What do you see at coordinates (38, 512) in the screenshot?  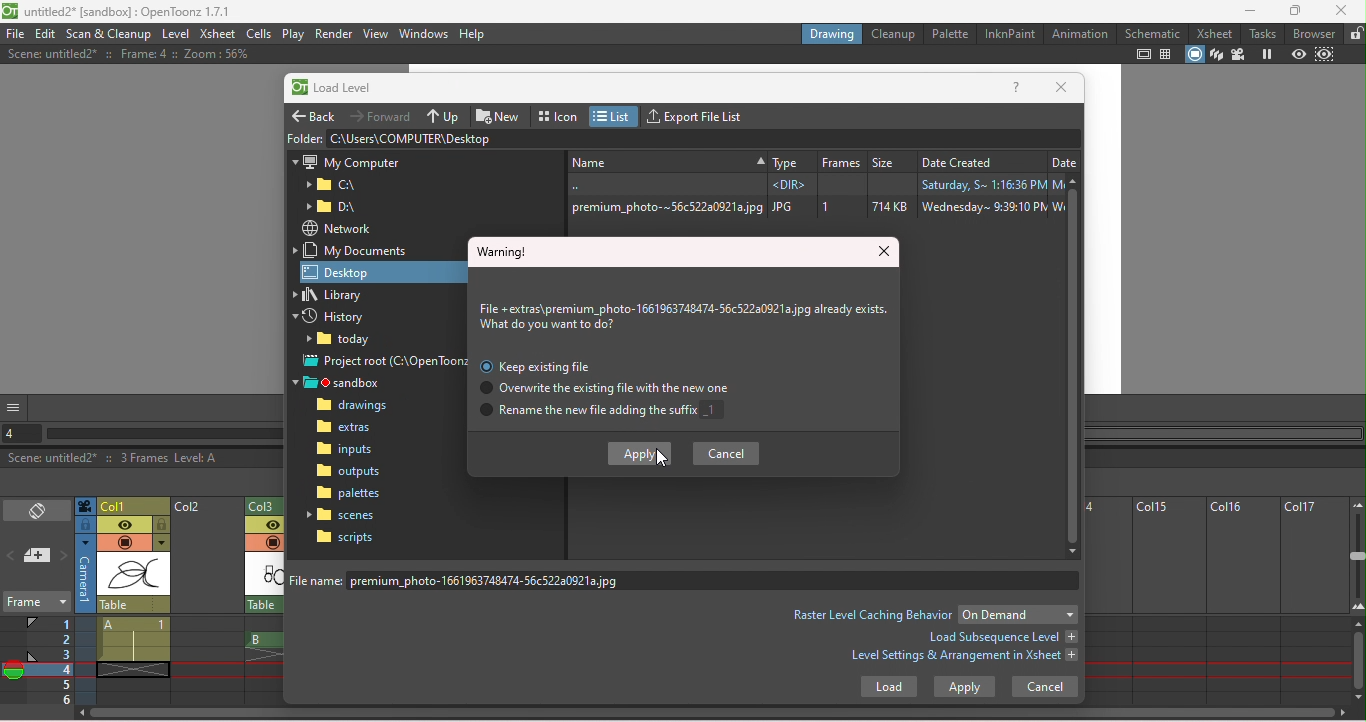 I see `Toggle Xsheet/Timeline` at bounding box center [38, 512].